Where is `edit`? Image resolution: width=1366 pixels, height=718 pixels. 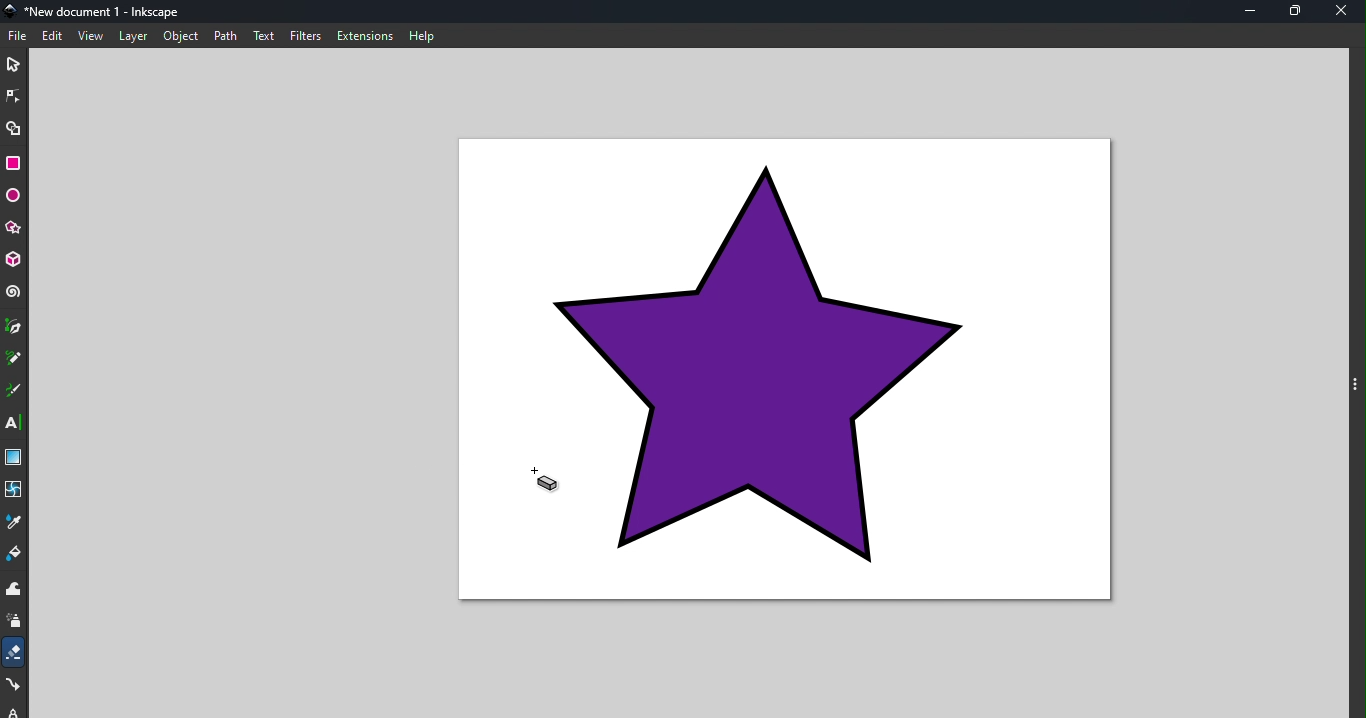 edit is located at coordinates (54, 36).